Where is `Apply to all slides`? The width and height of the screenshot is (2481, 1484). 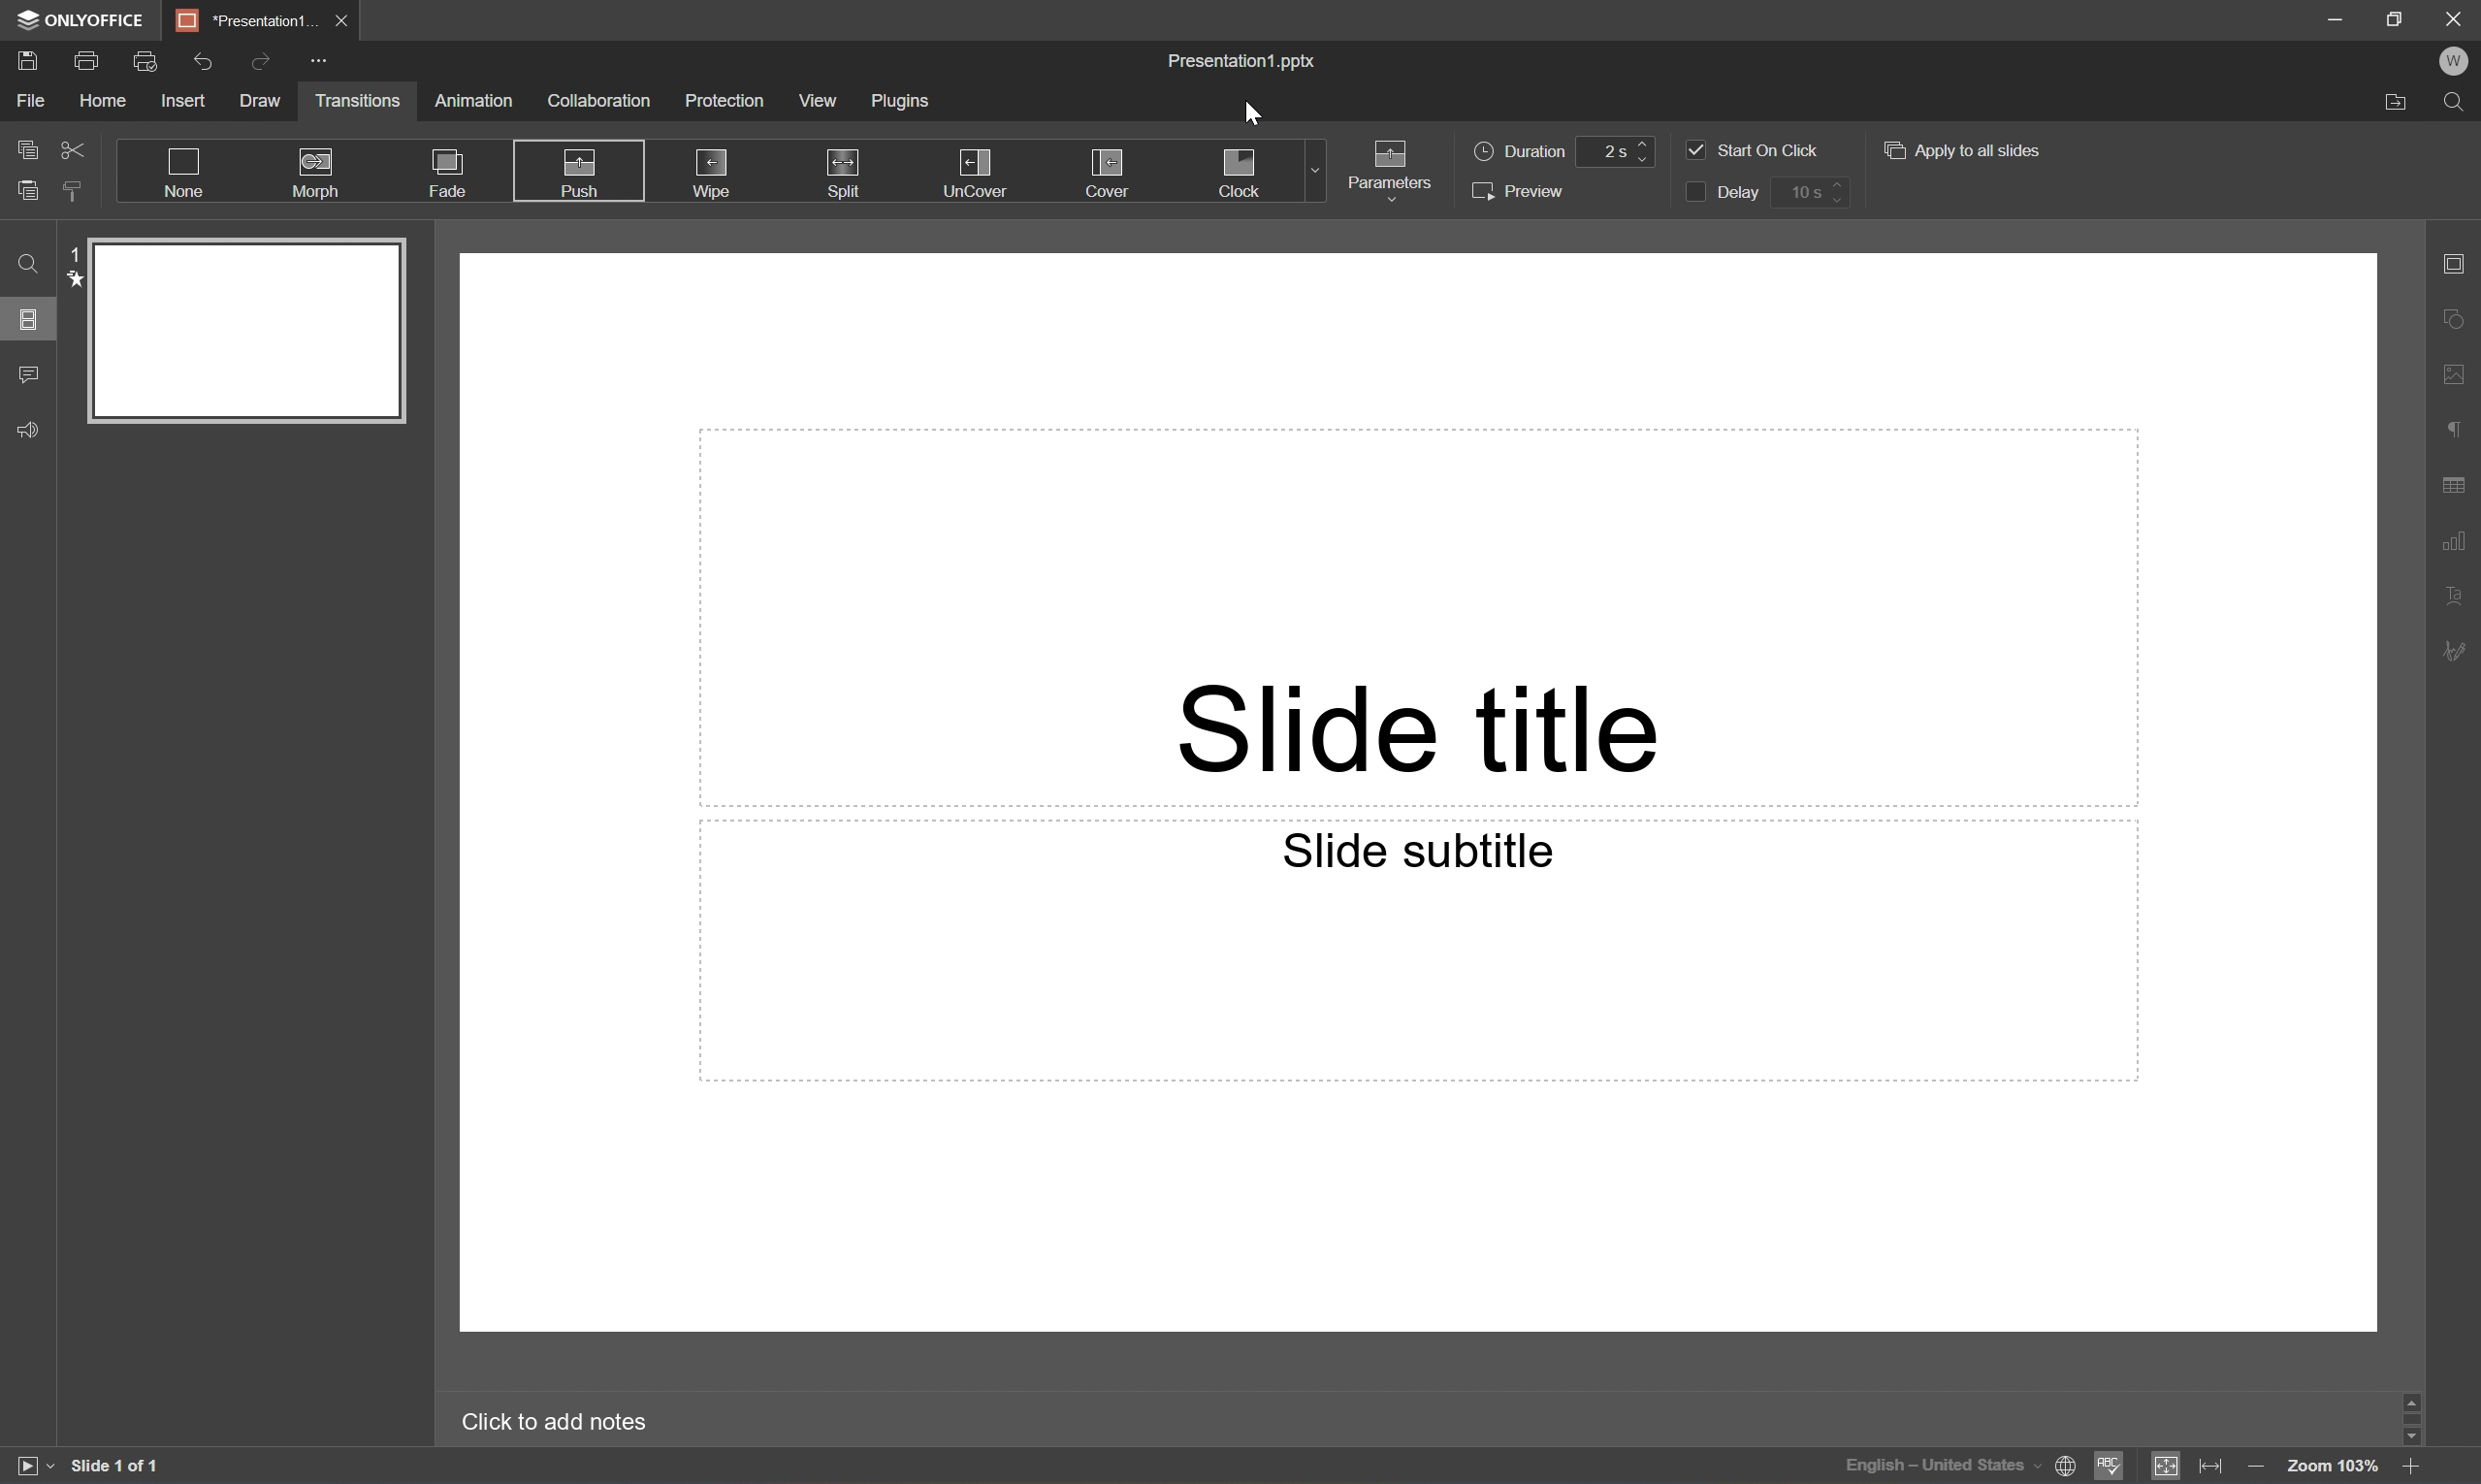 Apply to all slides is located at coordinates (1969, 148).